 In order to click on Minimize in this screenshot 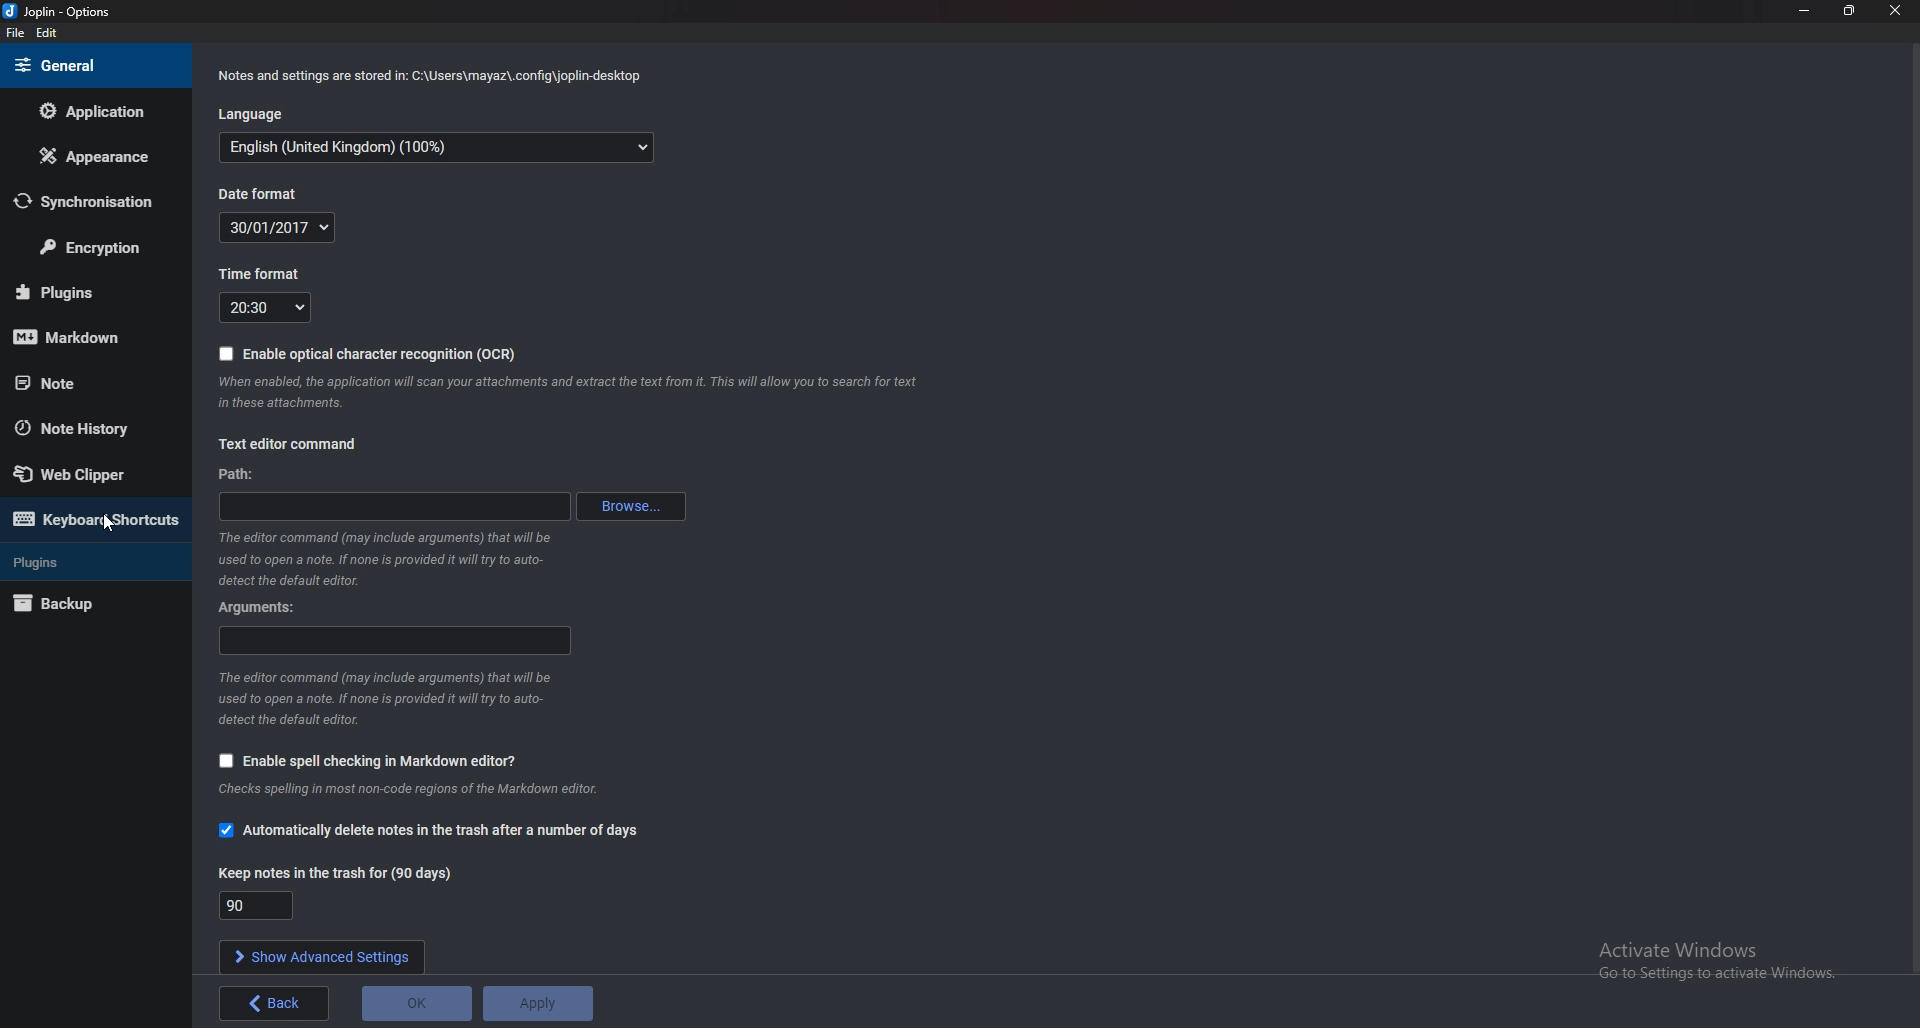, I will do `click(1804, 13)`.